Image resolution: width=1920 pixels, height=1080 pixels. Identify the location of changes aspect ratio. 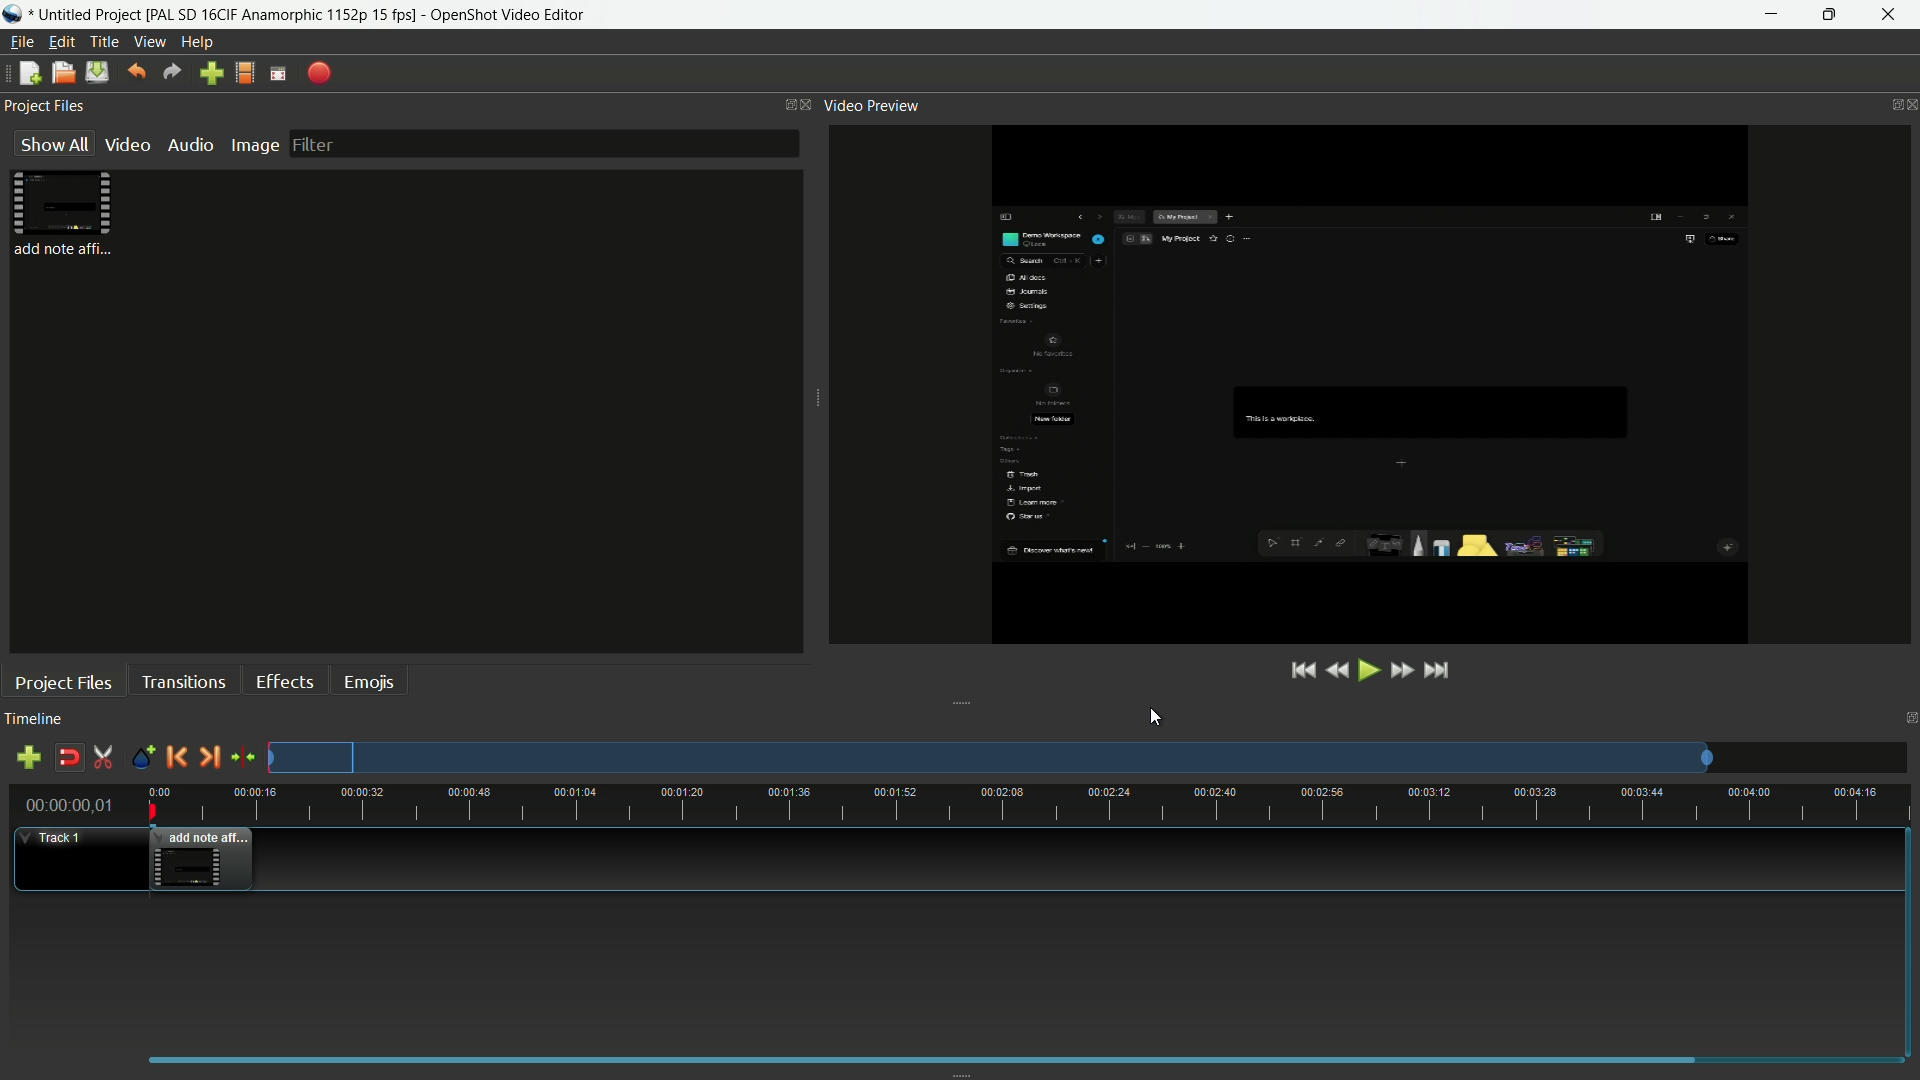
(1364, 385).